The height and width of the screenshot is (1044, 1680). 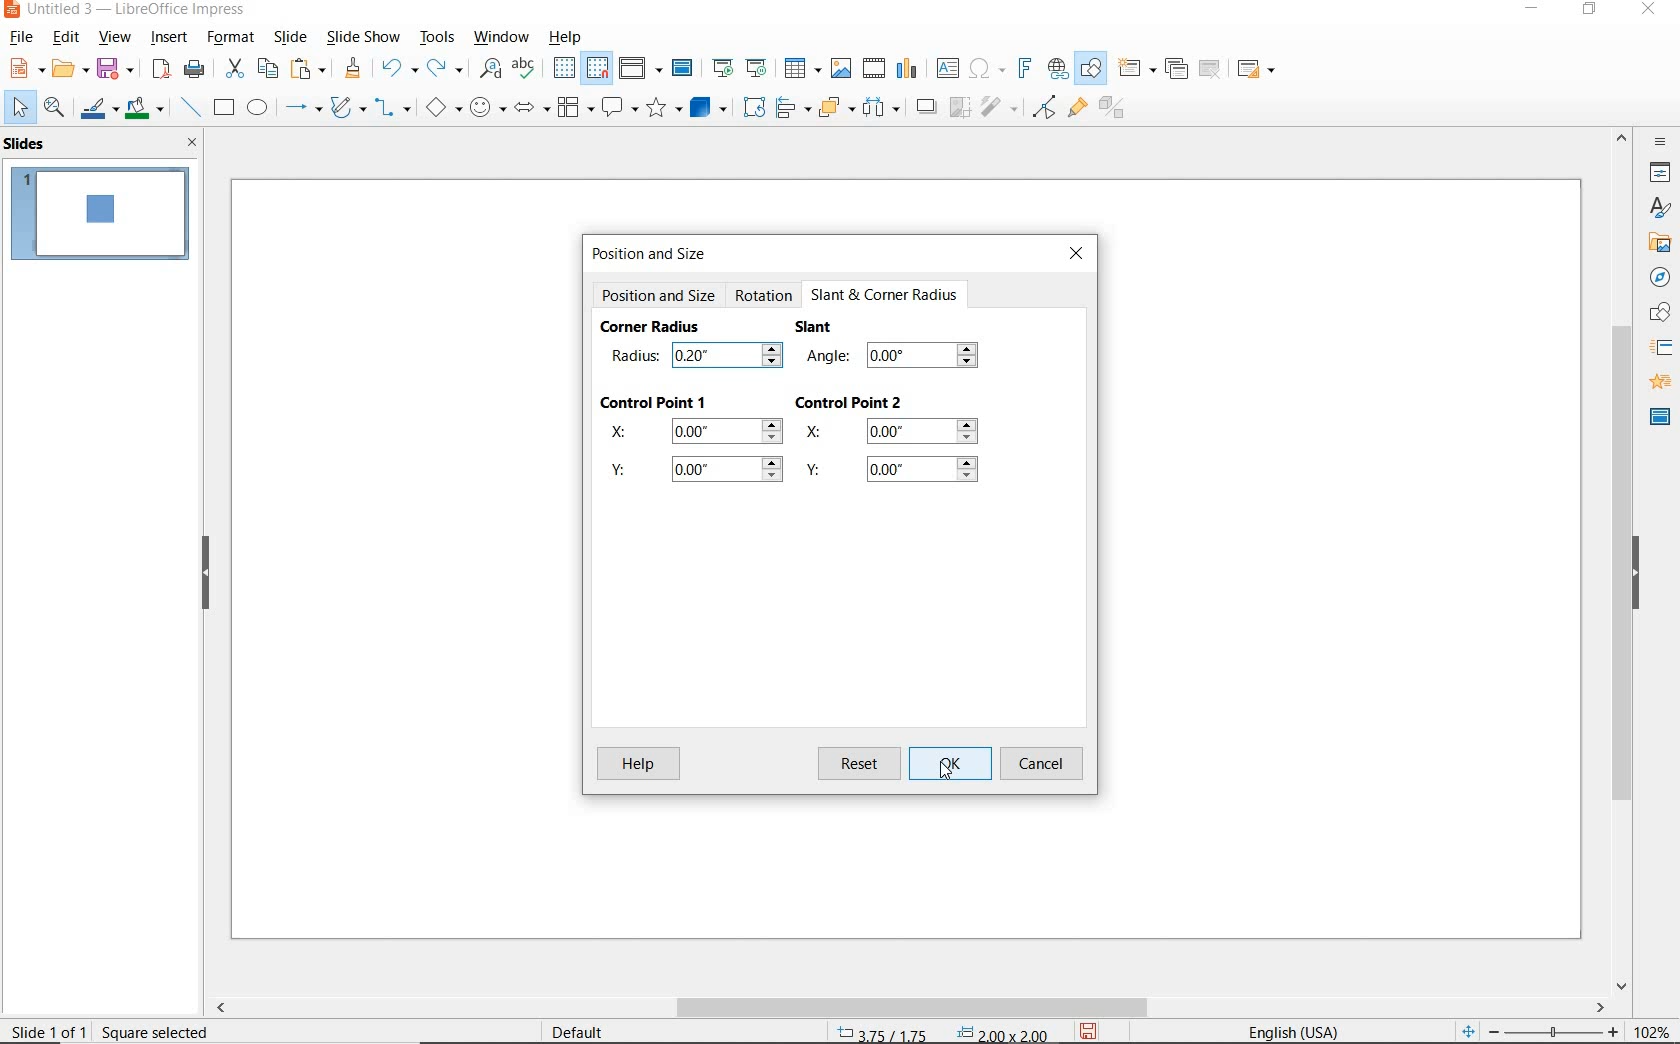 What do you see at coordinates (114, 37) in the screenshot?
I see `view` at bounding box center [114, 37].